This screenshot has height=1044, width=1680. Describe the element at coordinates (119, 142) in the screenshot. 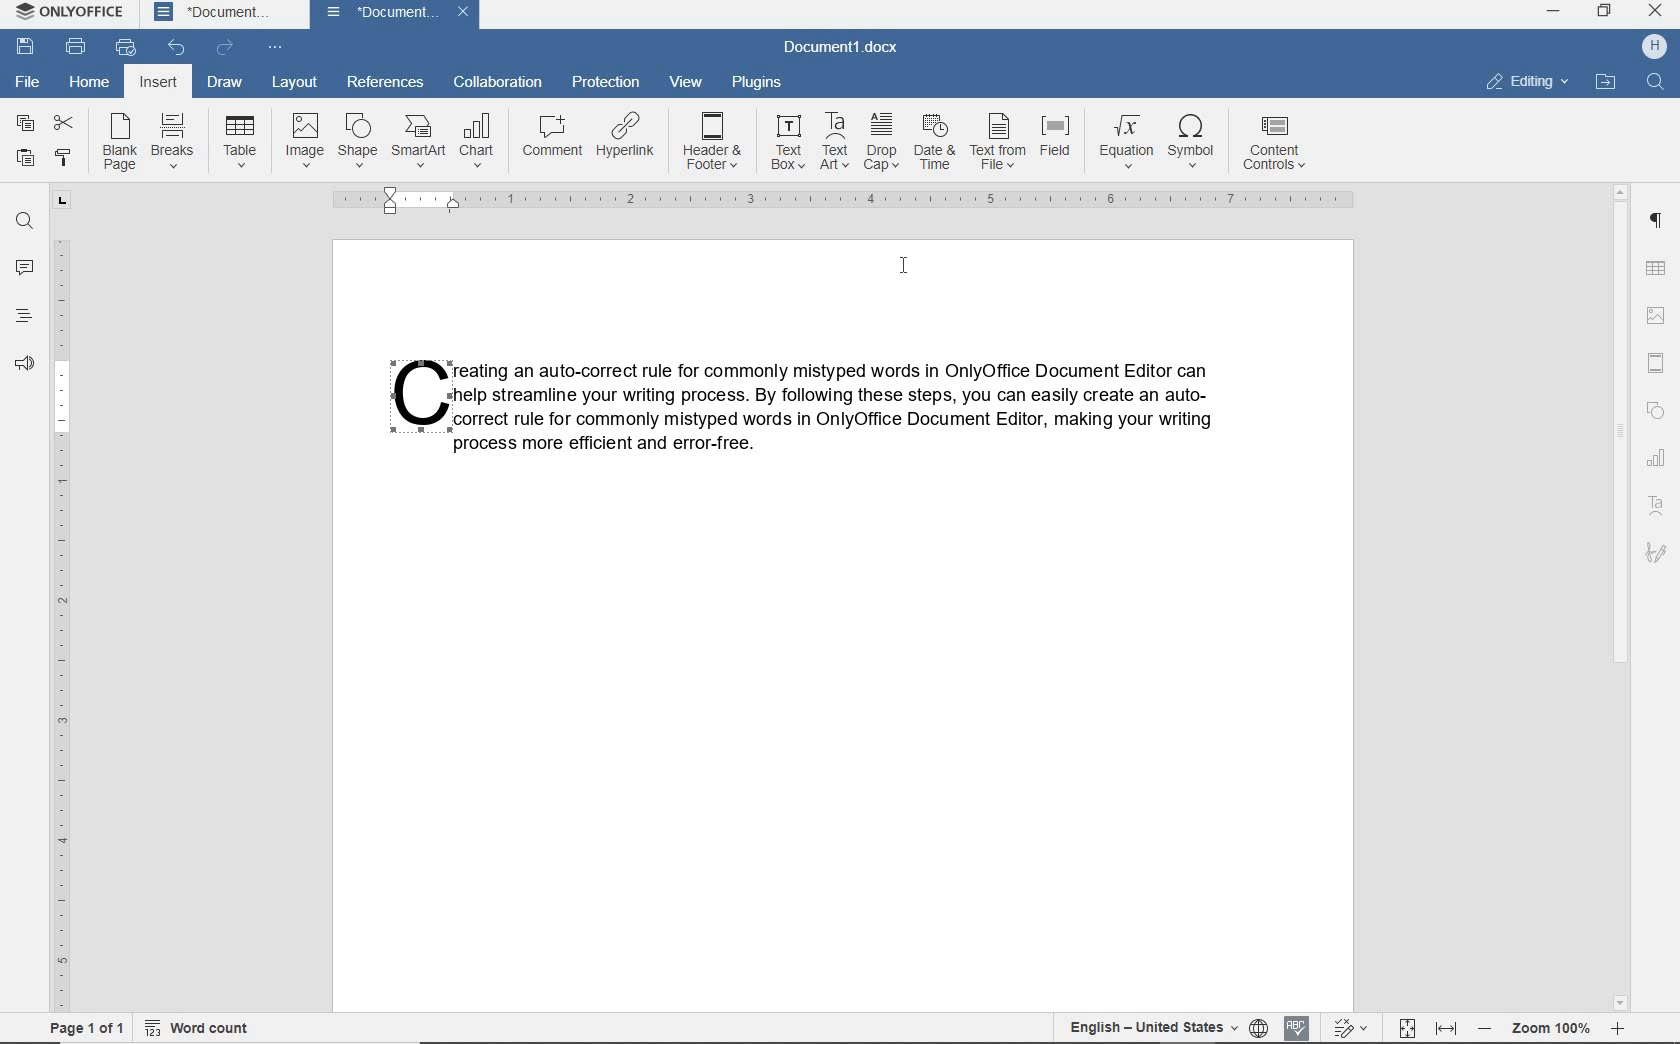

I see `blank page` at that location.